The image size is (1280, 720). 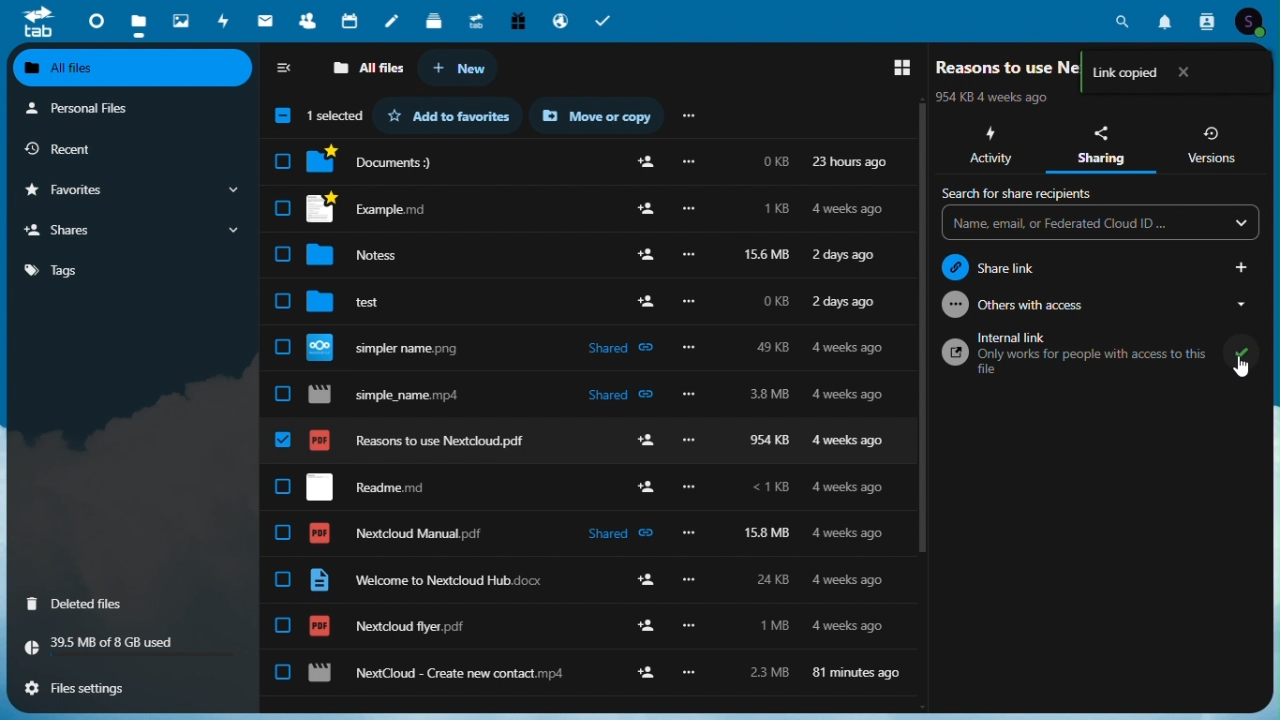 I want to click on checkbox, so click(x=285, y=441).